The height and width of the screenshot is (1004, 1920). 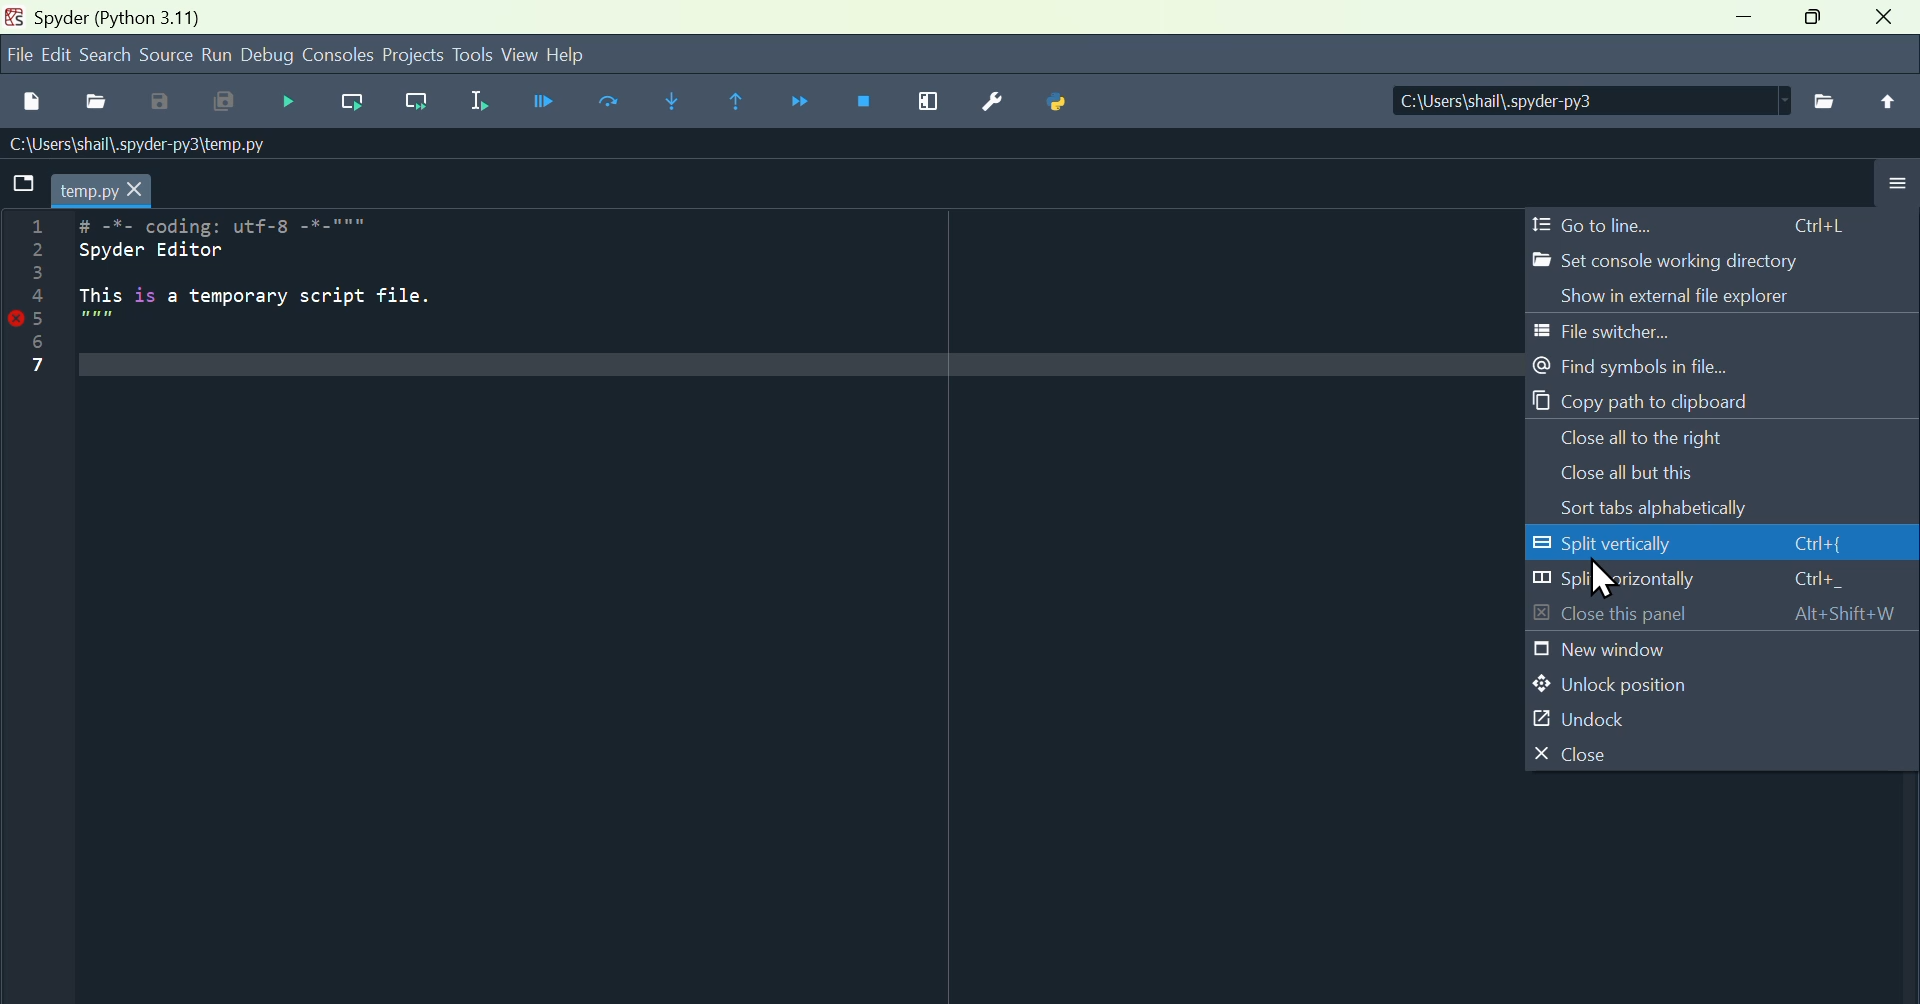 I want to click on search, so click(x=109, y=57).